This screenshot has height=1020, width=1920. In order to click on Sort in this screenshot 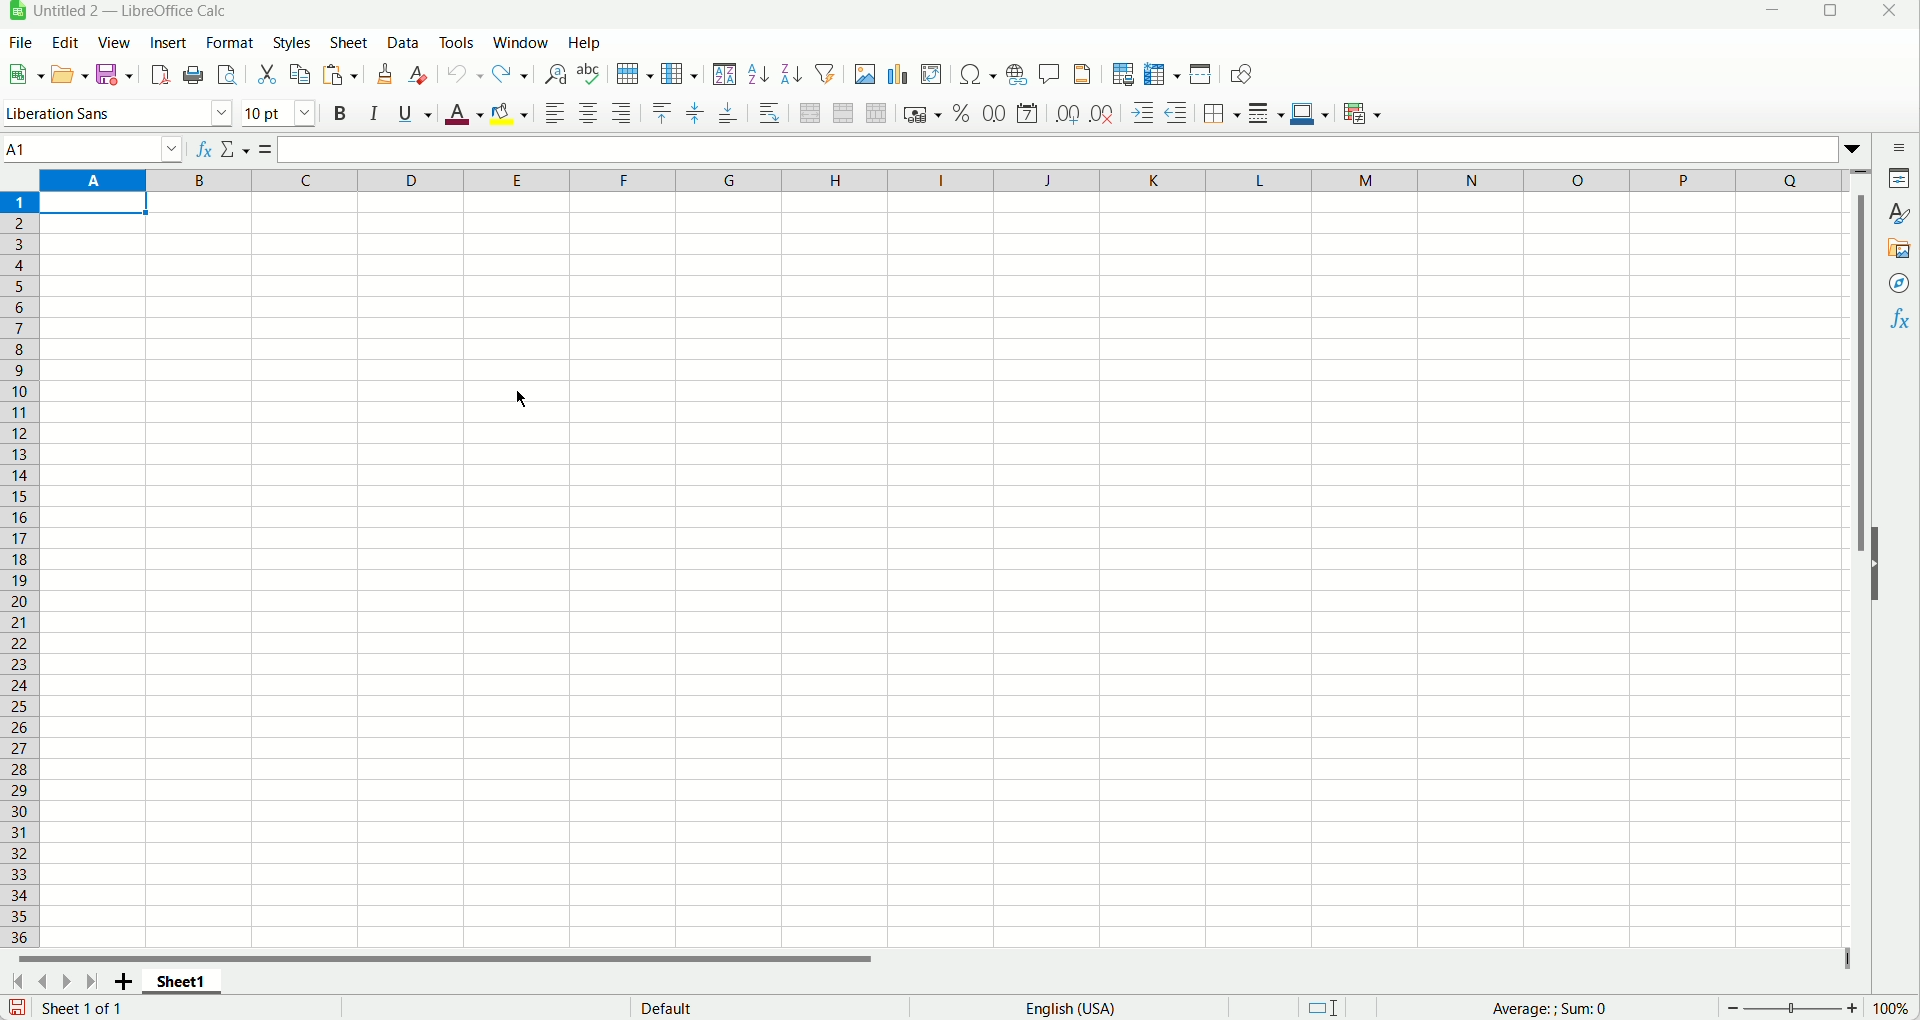, I will do `click(725, 73)`.